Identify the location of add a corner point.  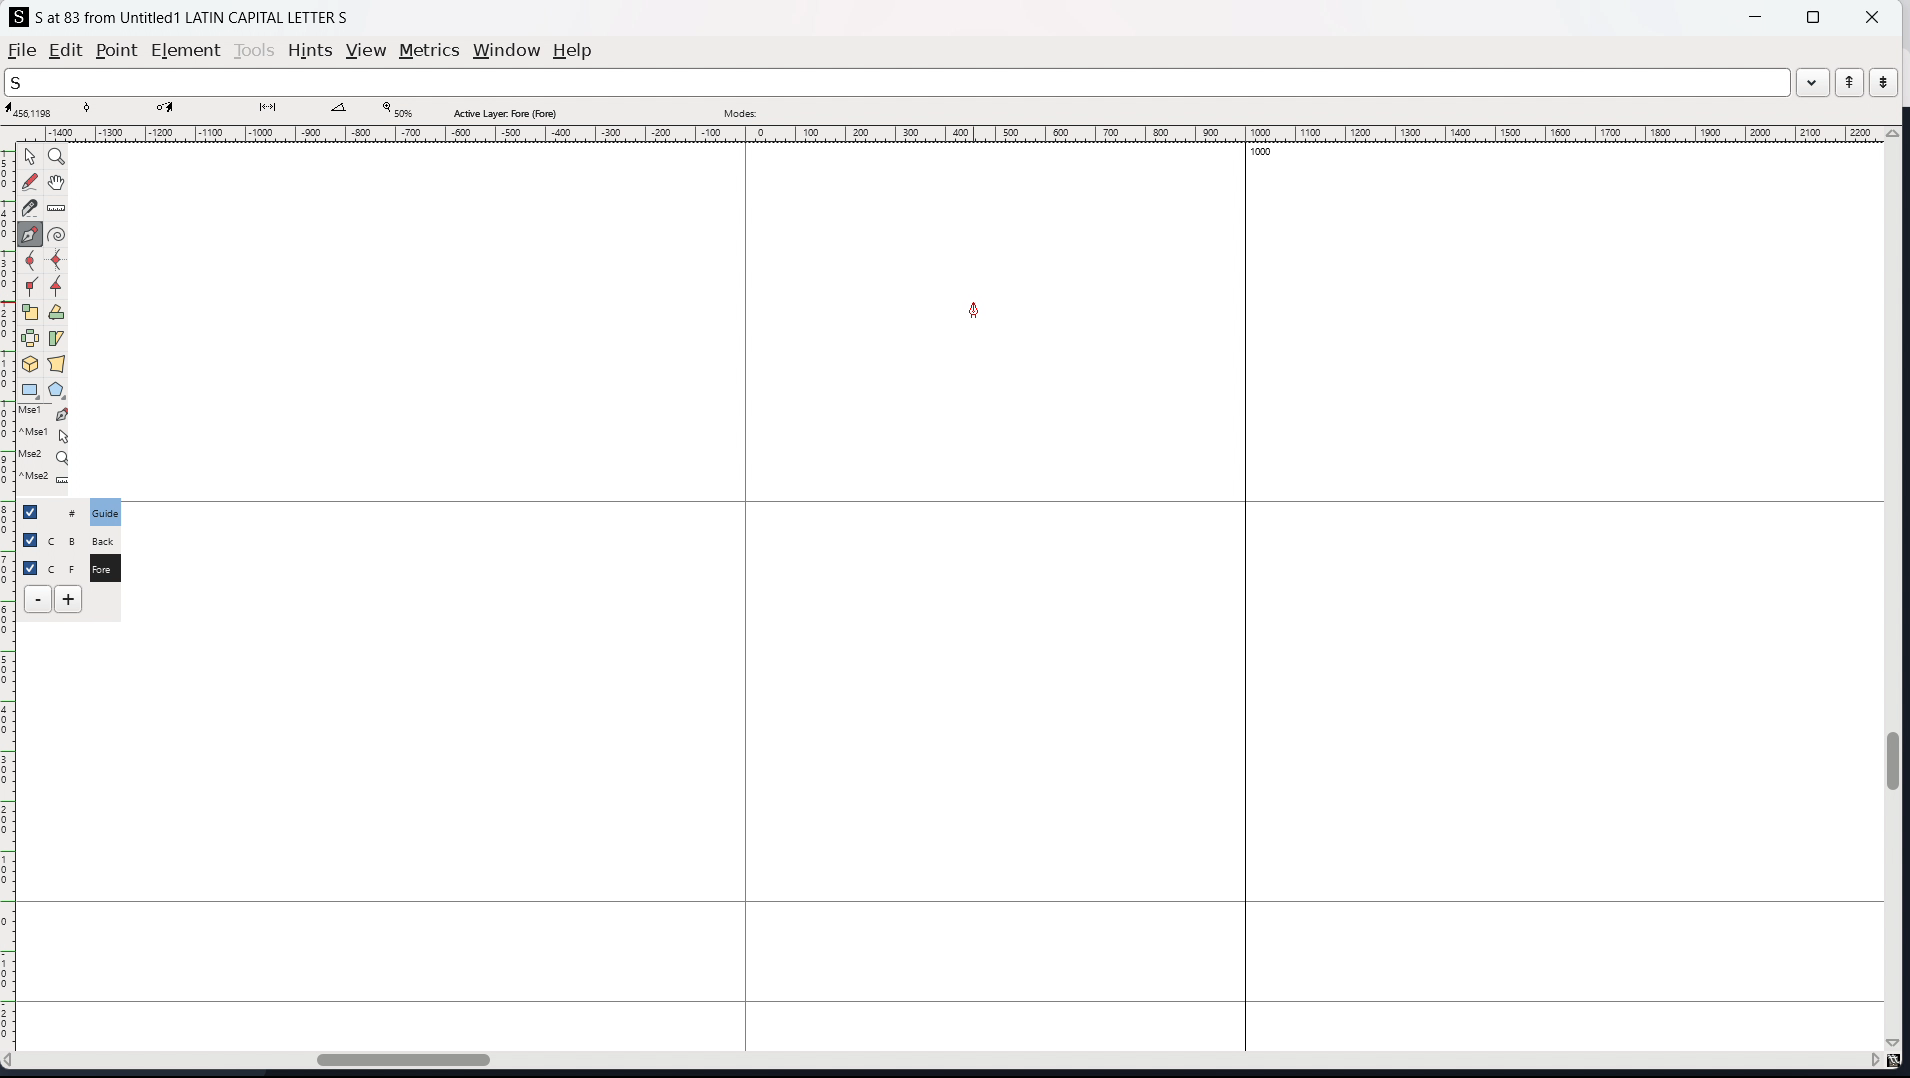
(31, 288).